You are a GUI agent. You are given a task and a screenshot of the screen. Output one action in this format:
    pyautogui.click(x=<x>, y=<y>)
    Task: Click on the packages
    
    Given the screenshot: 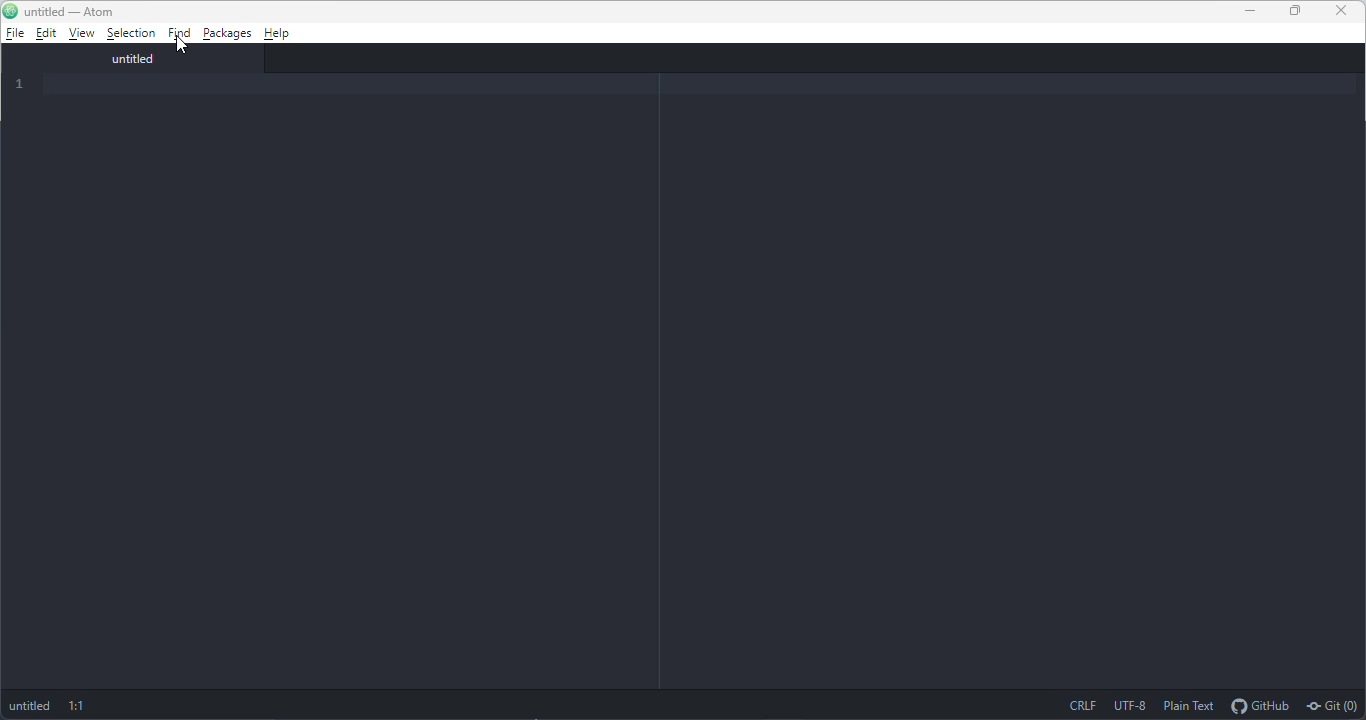 What is the action you would take?
    pyautogui.click(x=227, y=33)
    